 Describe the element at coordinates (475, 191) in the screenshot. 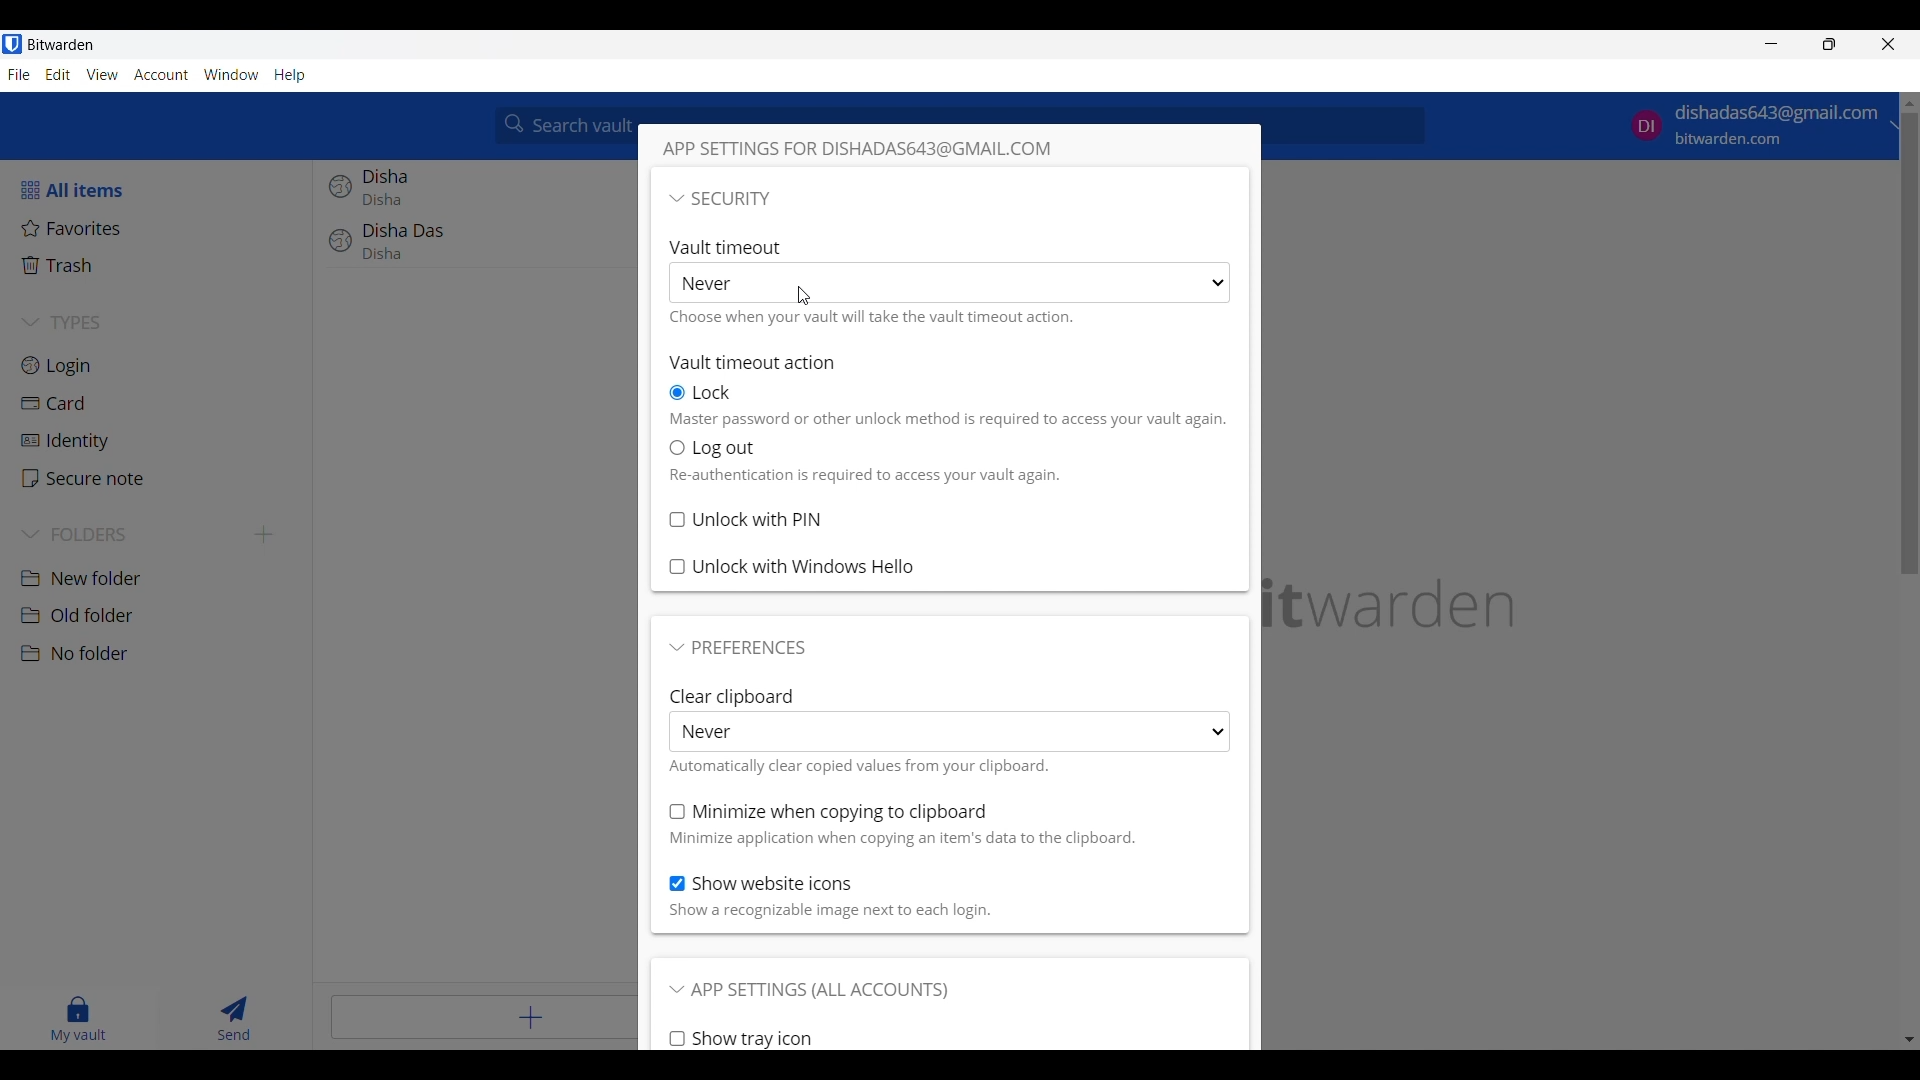

I see `Disha login entry` at that location.